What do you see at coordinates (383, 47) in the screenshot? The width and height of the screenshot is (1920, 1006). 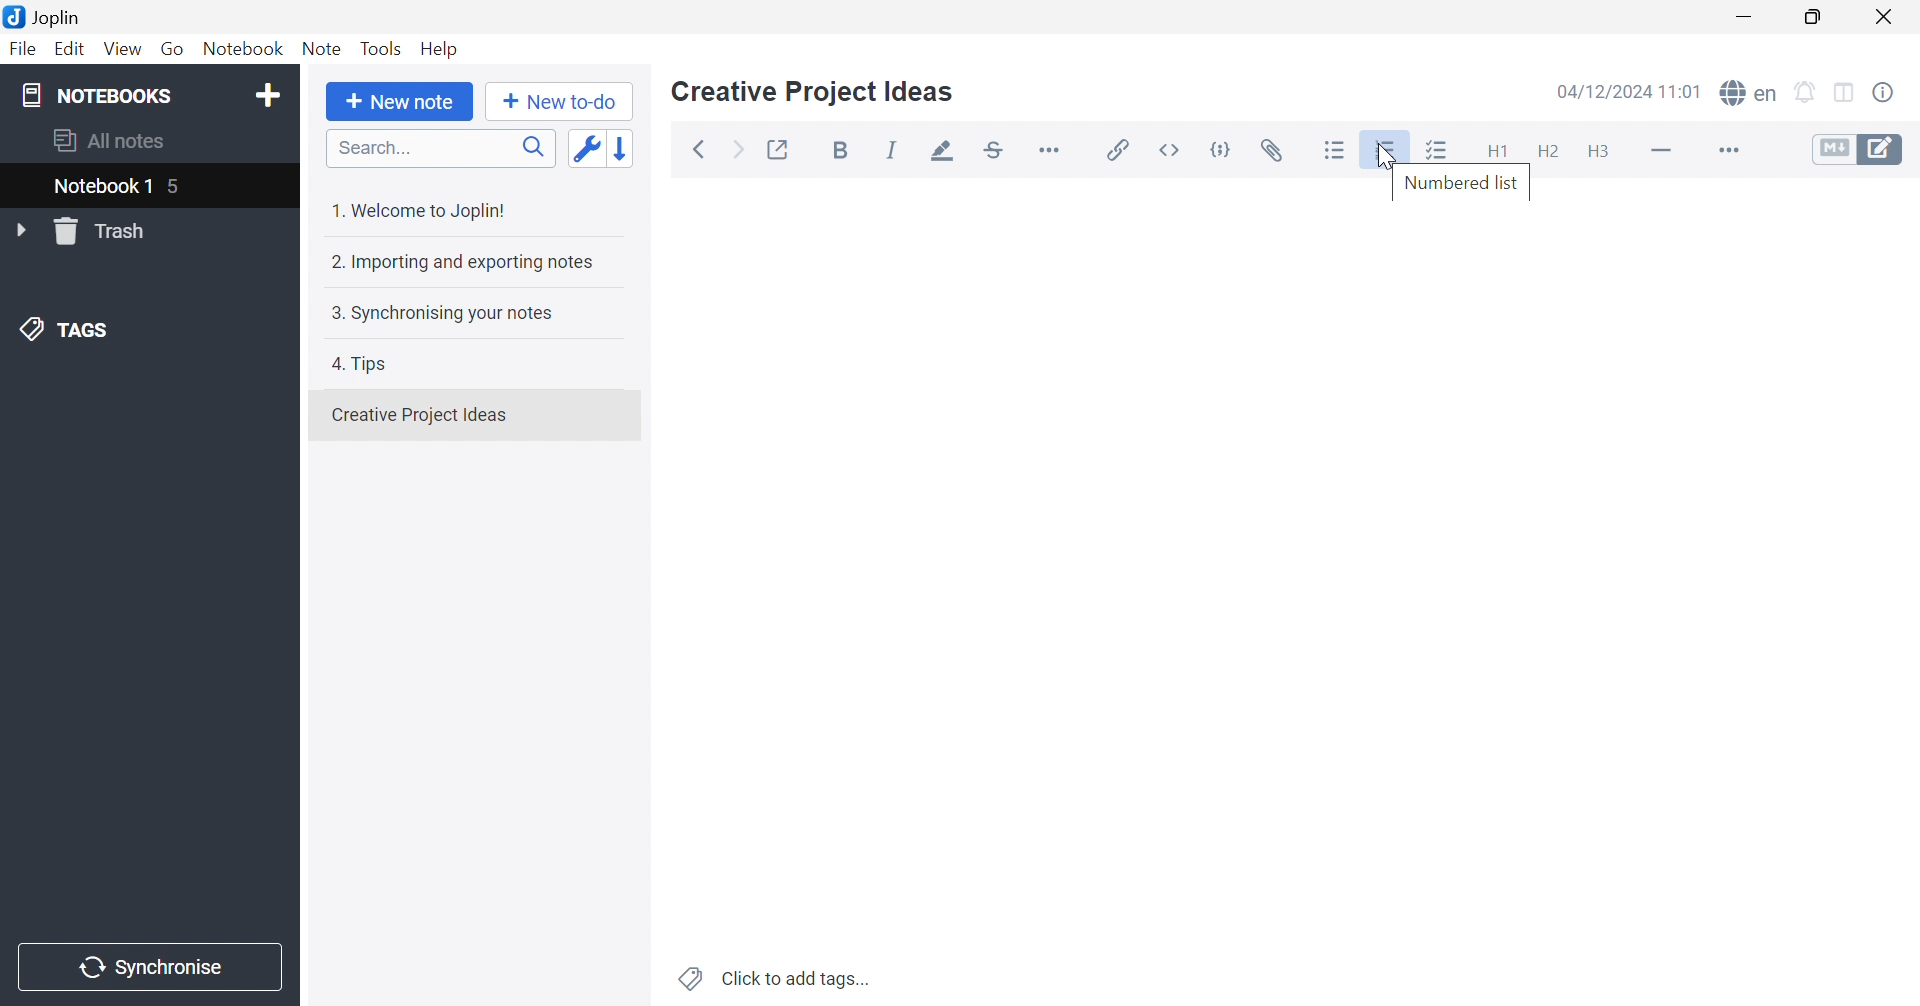 I see `Tools` at bounding box center [383, 47].